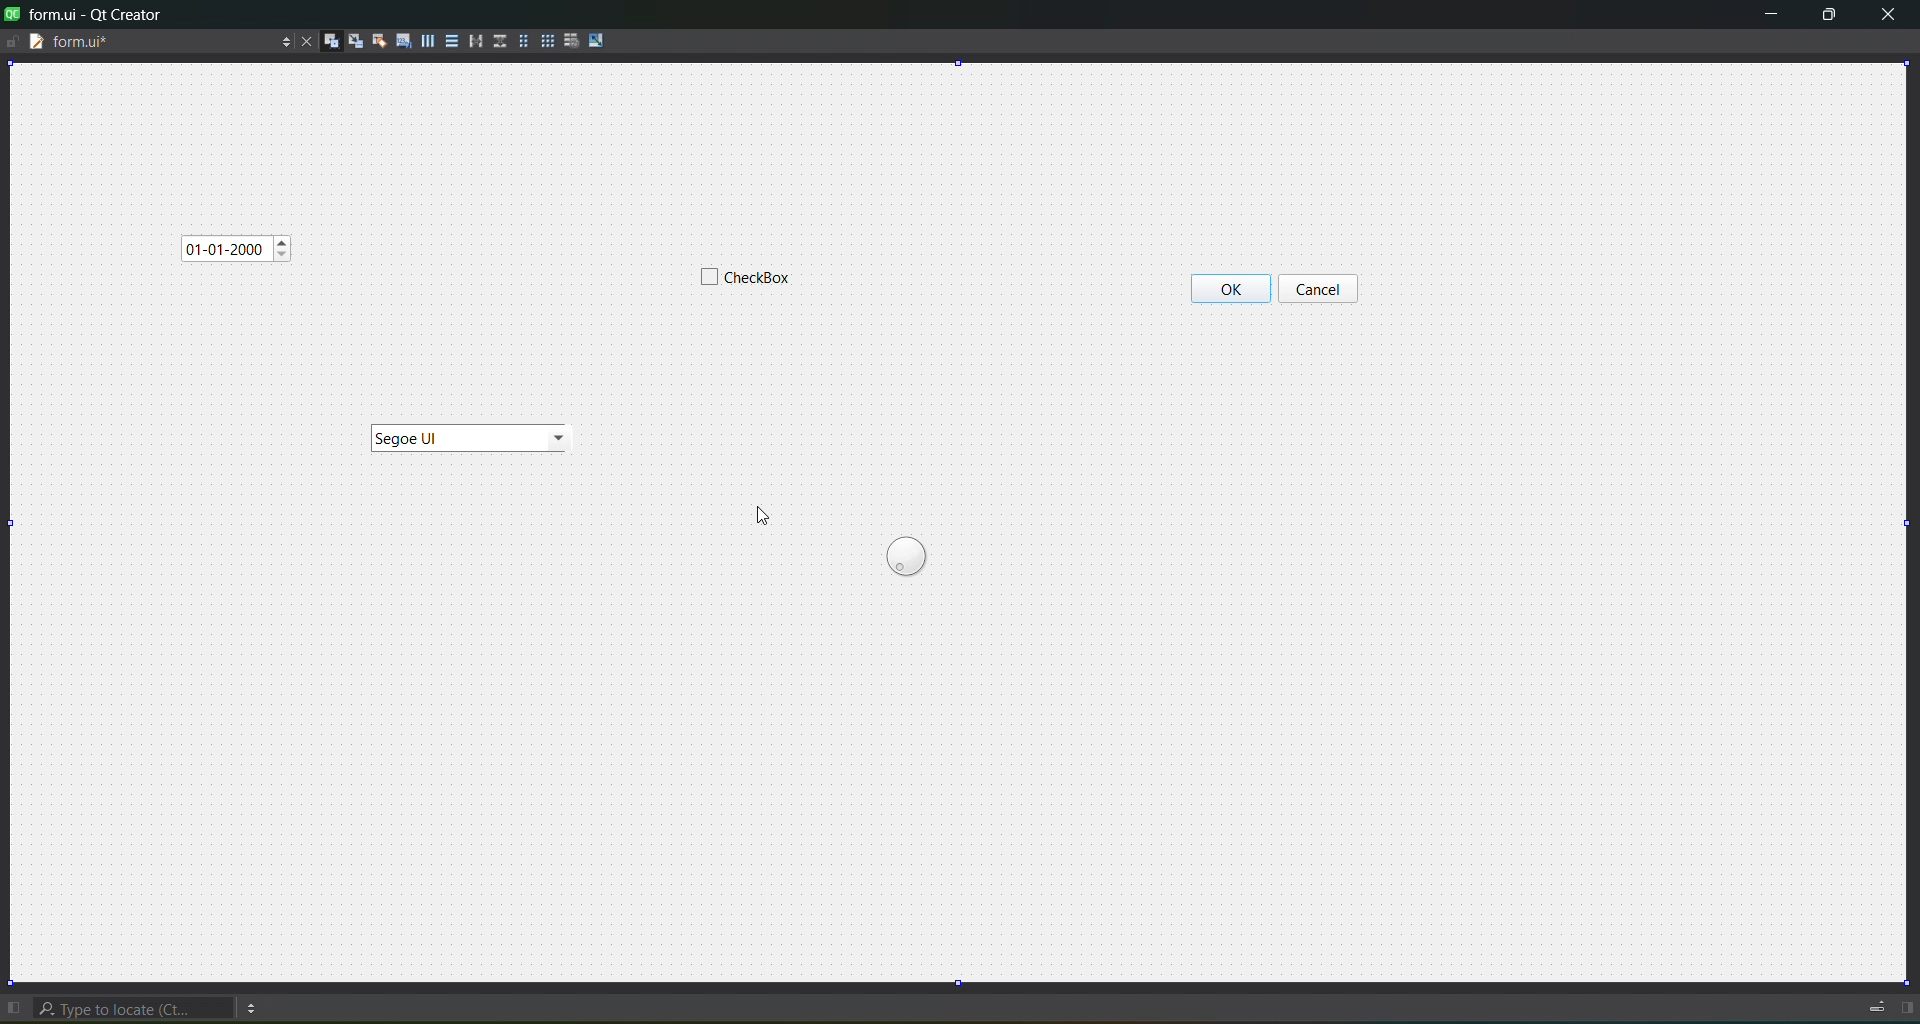 The image size is (1920, 1024). Describe the element at coordinates (763, 519) in the screenshot. I see `cursor` at that location.